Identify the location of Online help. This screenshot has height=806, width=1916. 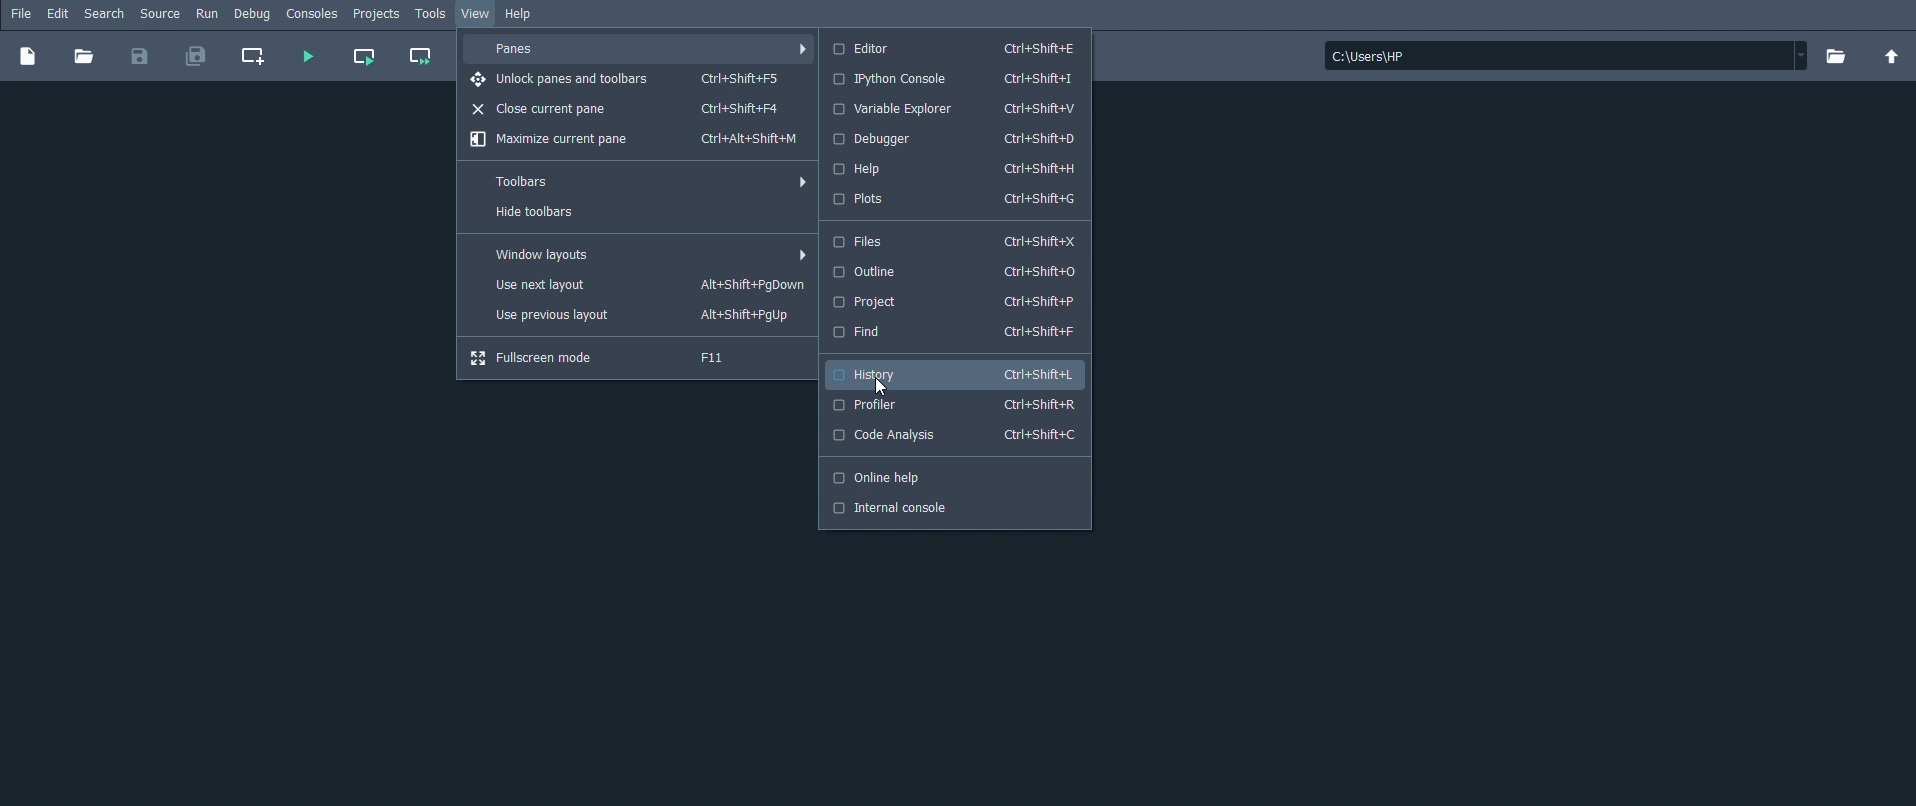
(955, 478).